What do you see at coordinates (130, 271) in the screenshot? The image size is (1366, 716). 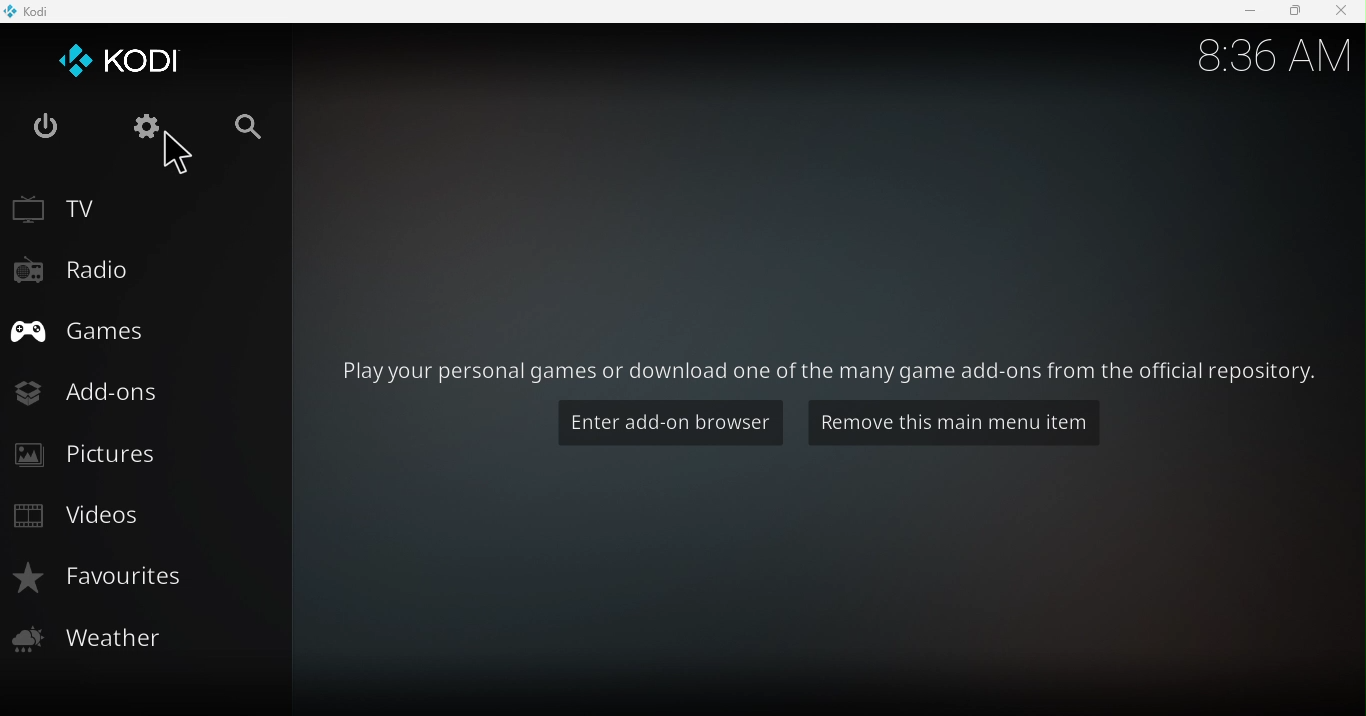 I see `Radio` at bounding box center [130, 271].